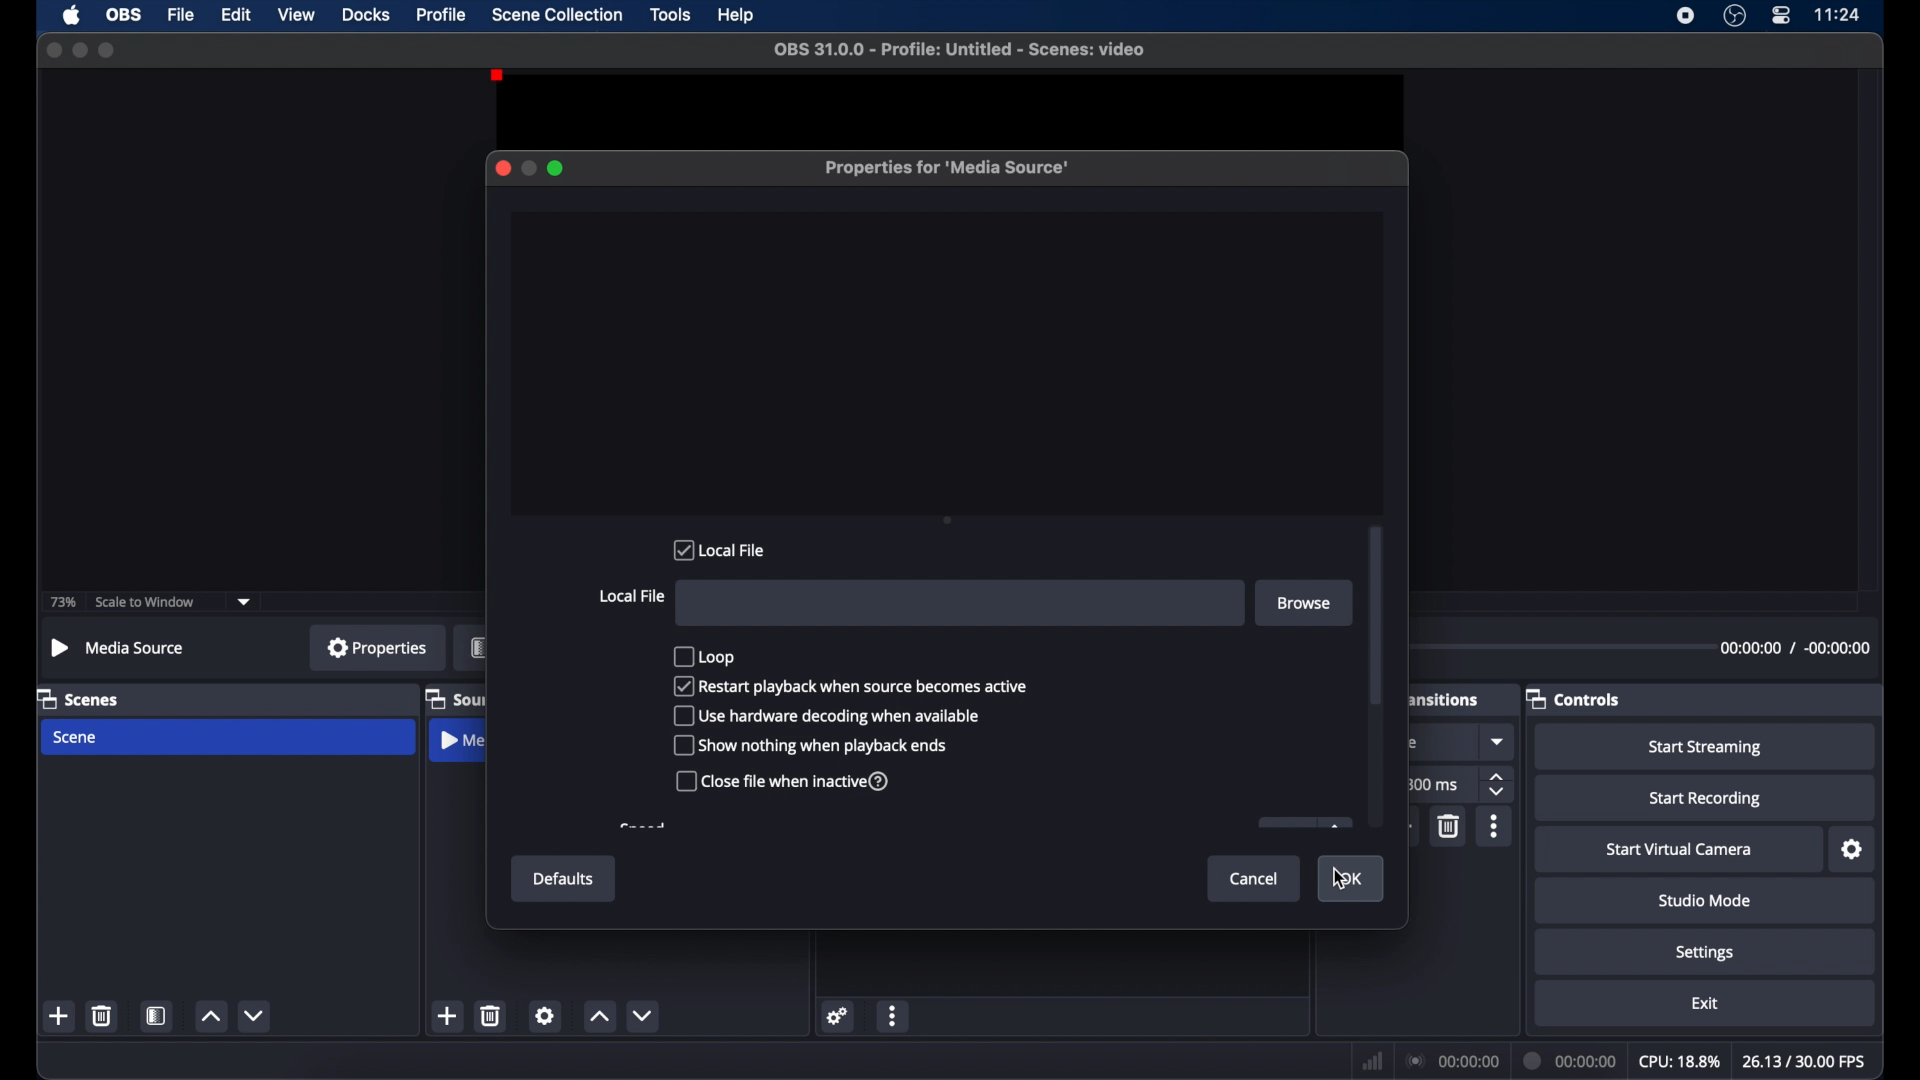 This screenshot has width=1920, height=1080. What do you see at coordinates (1340, 879) in the screenshot?
I see `cursor` at bounding box center [1340, 879].